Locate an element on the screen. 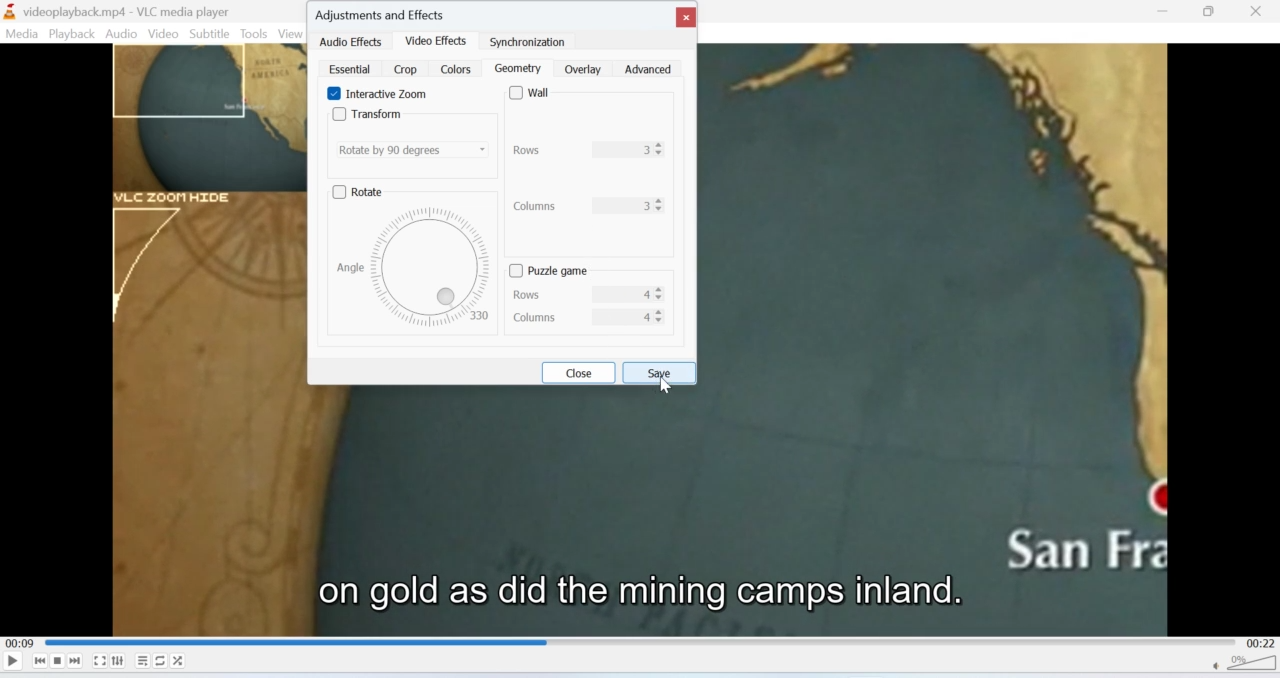  Fullscreen is located at coordinates (100, 662).